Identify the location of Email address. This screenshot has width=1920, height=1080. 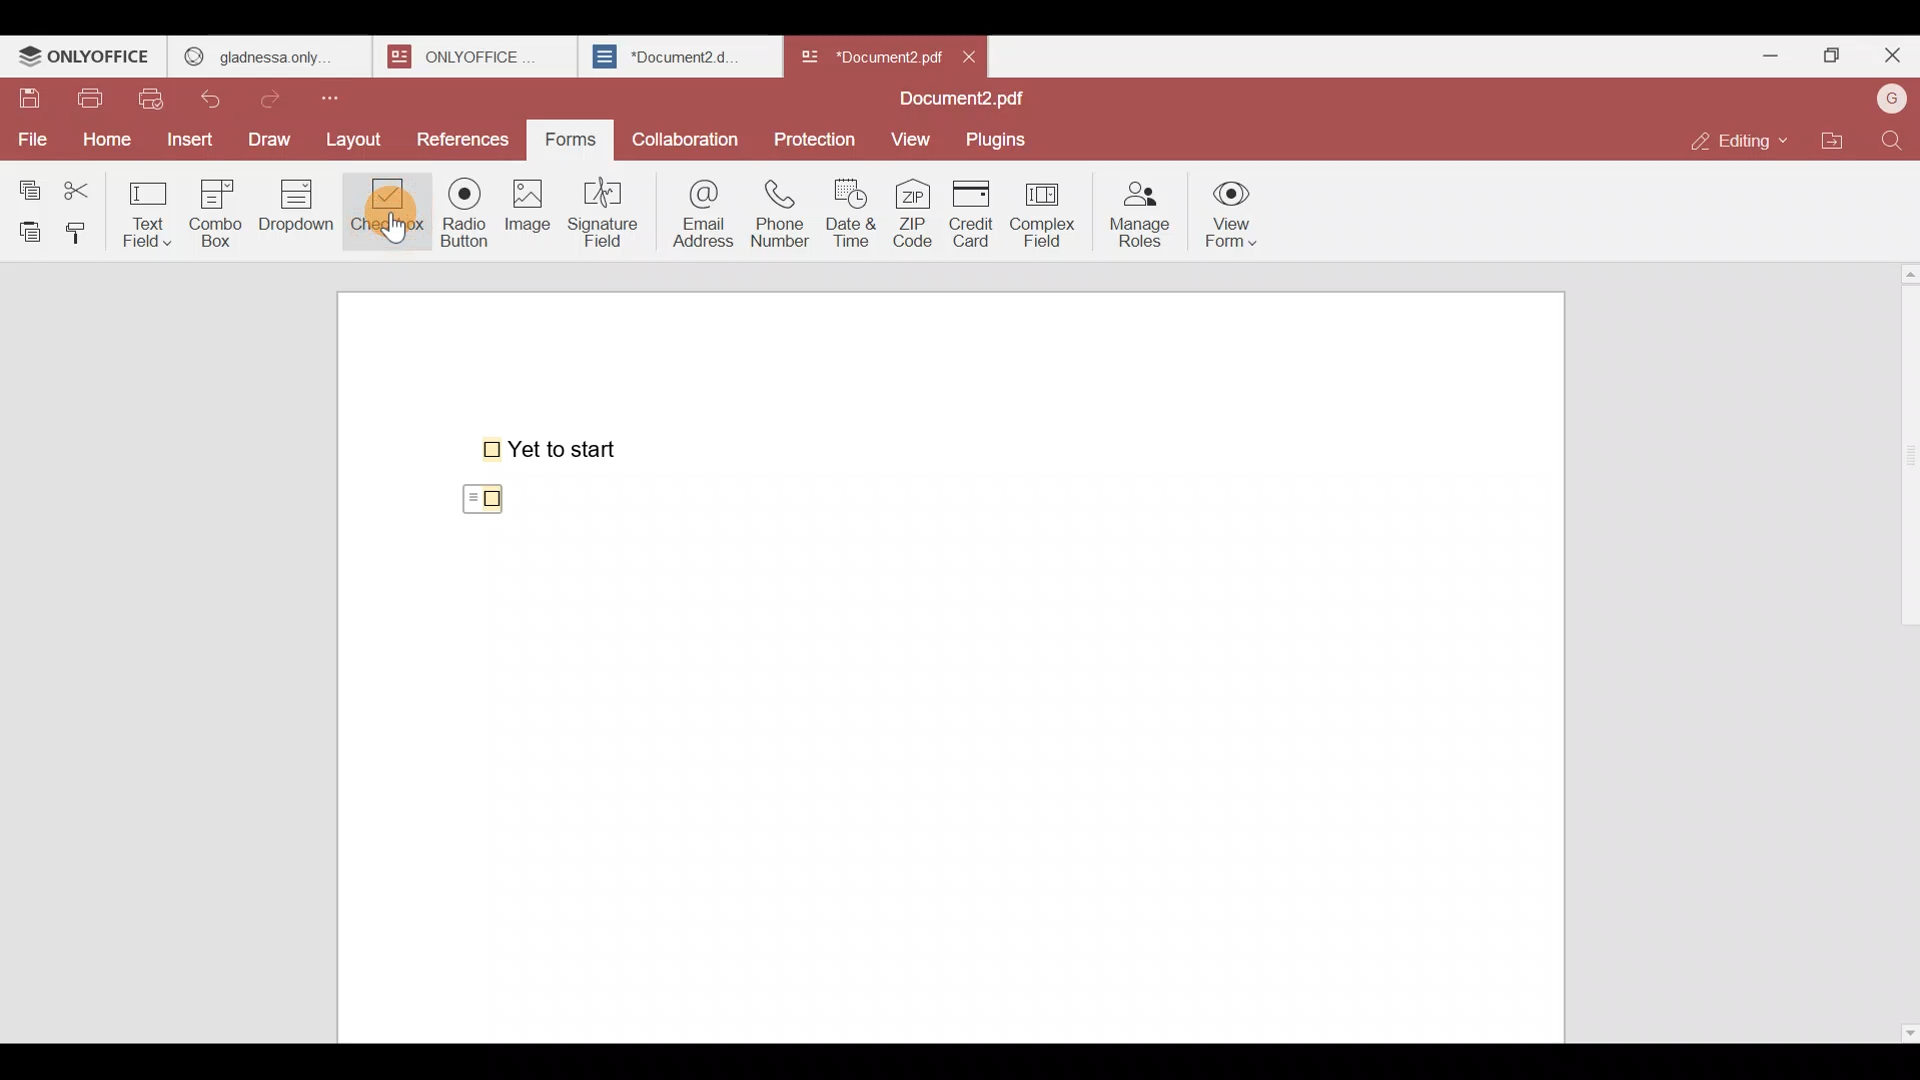
(699, 211).